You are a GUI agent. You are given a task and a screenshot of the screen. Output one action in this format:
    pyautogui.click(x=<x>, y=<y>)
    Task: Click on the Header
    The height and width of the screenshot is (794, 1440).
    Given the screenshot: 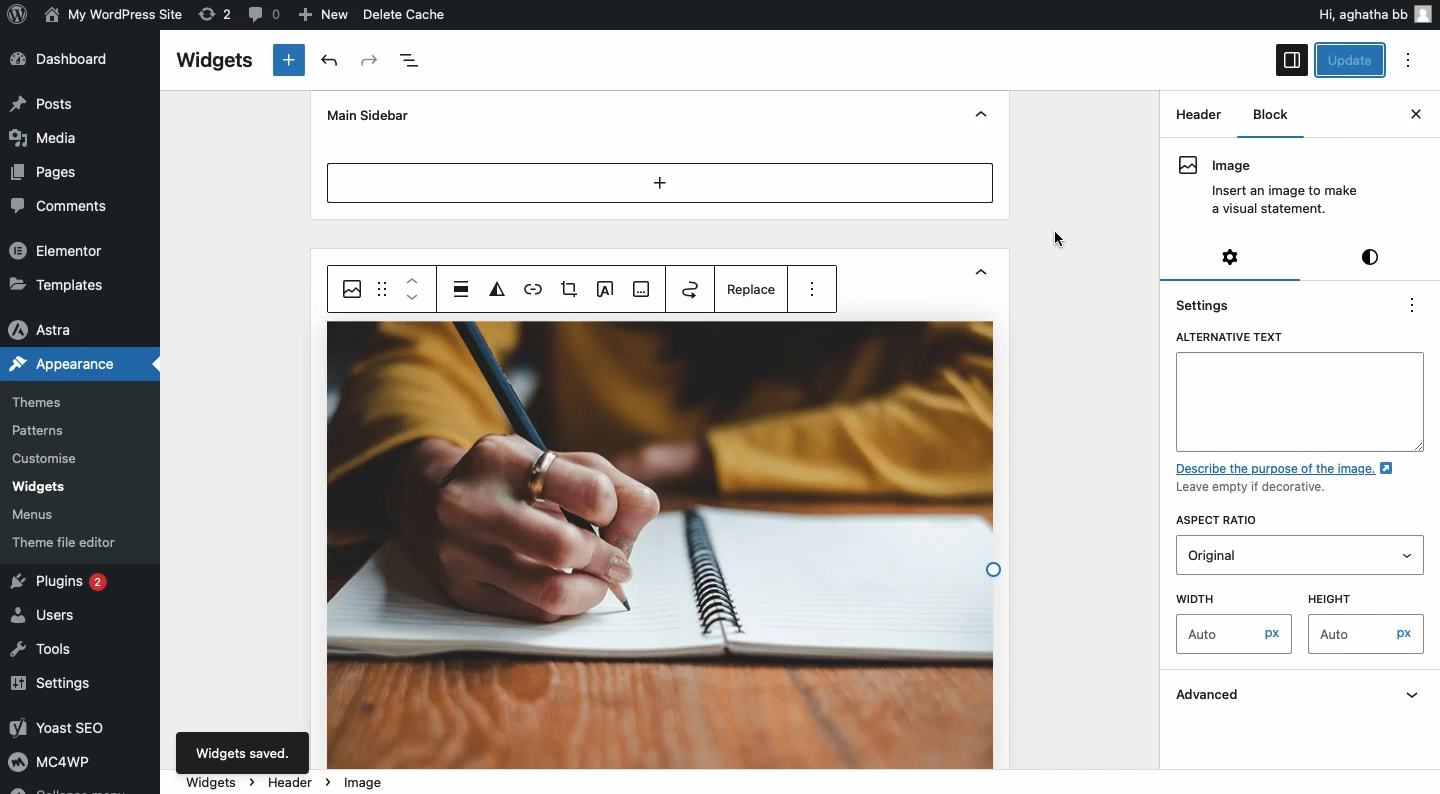 What is the action you would take?
    pyautogui.click(x=1198, y=113)
    